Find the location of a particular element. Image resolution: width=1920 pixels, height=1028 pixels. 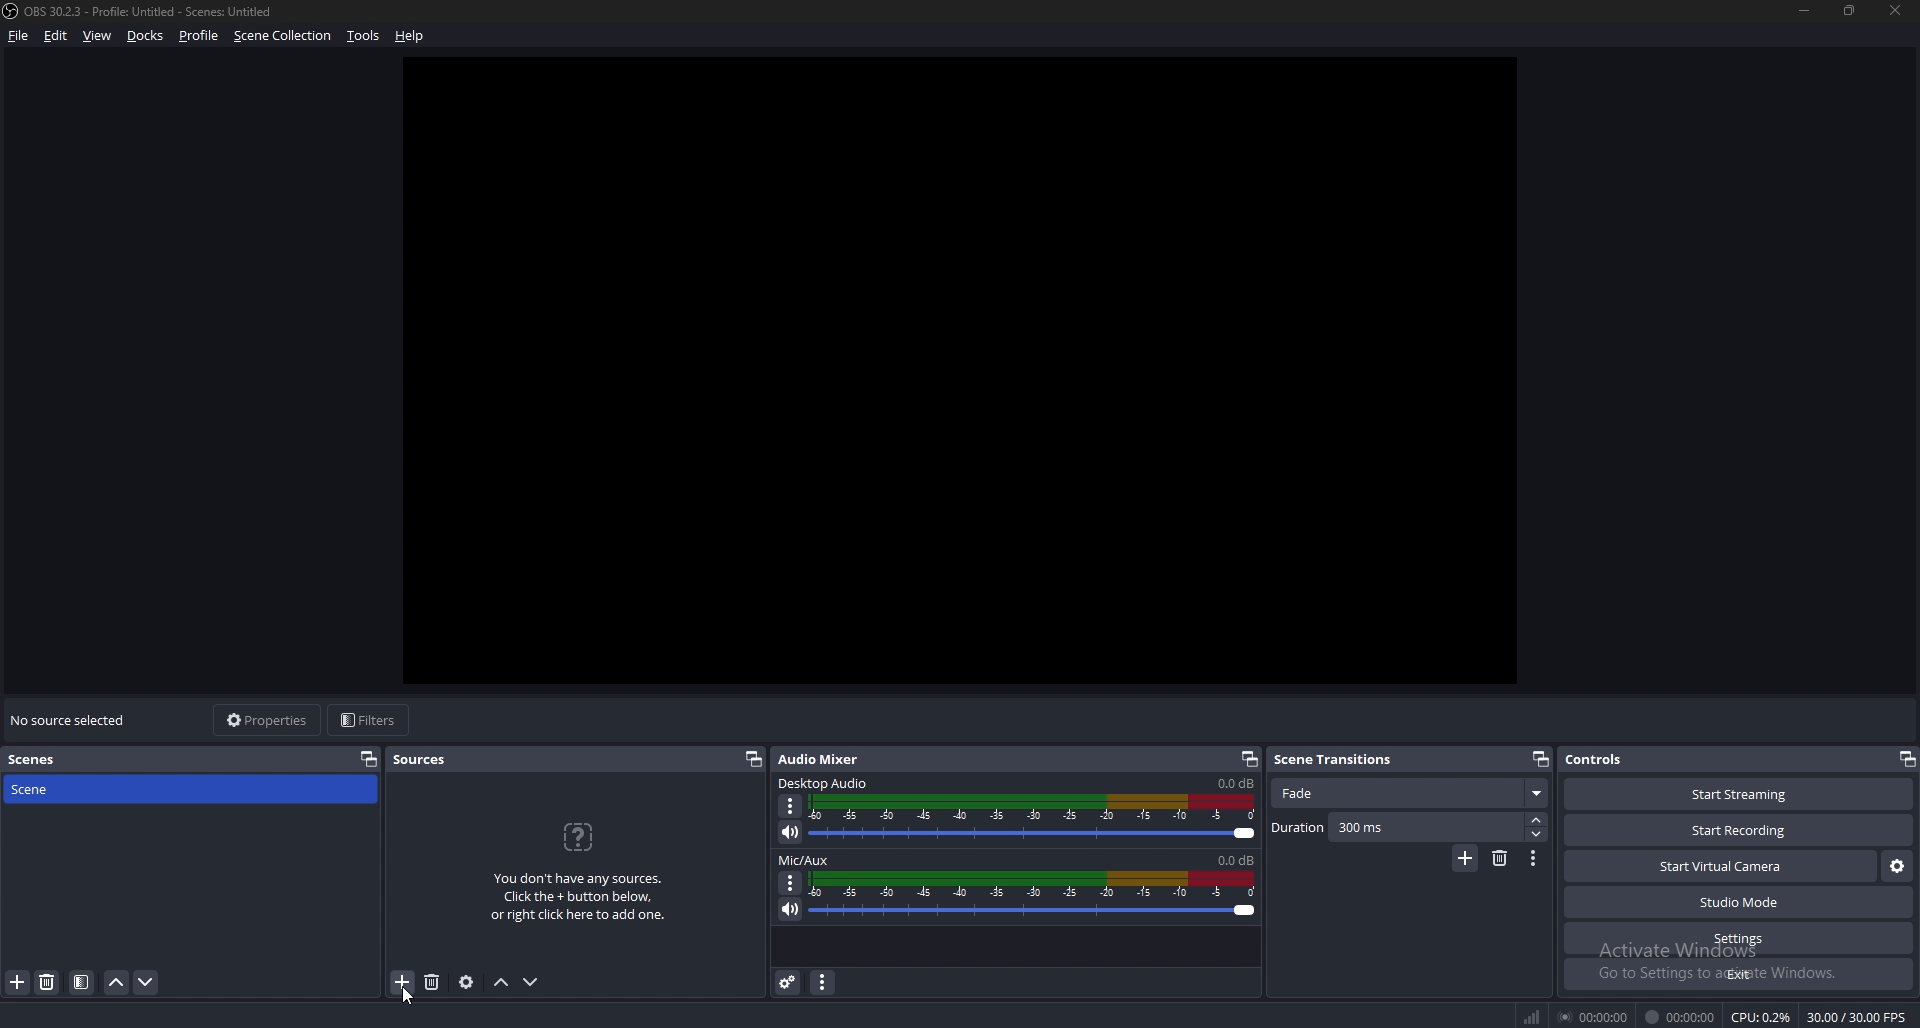

Desktop audio is located at coordinates (825, 782).